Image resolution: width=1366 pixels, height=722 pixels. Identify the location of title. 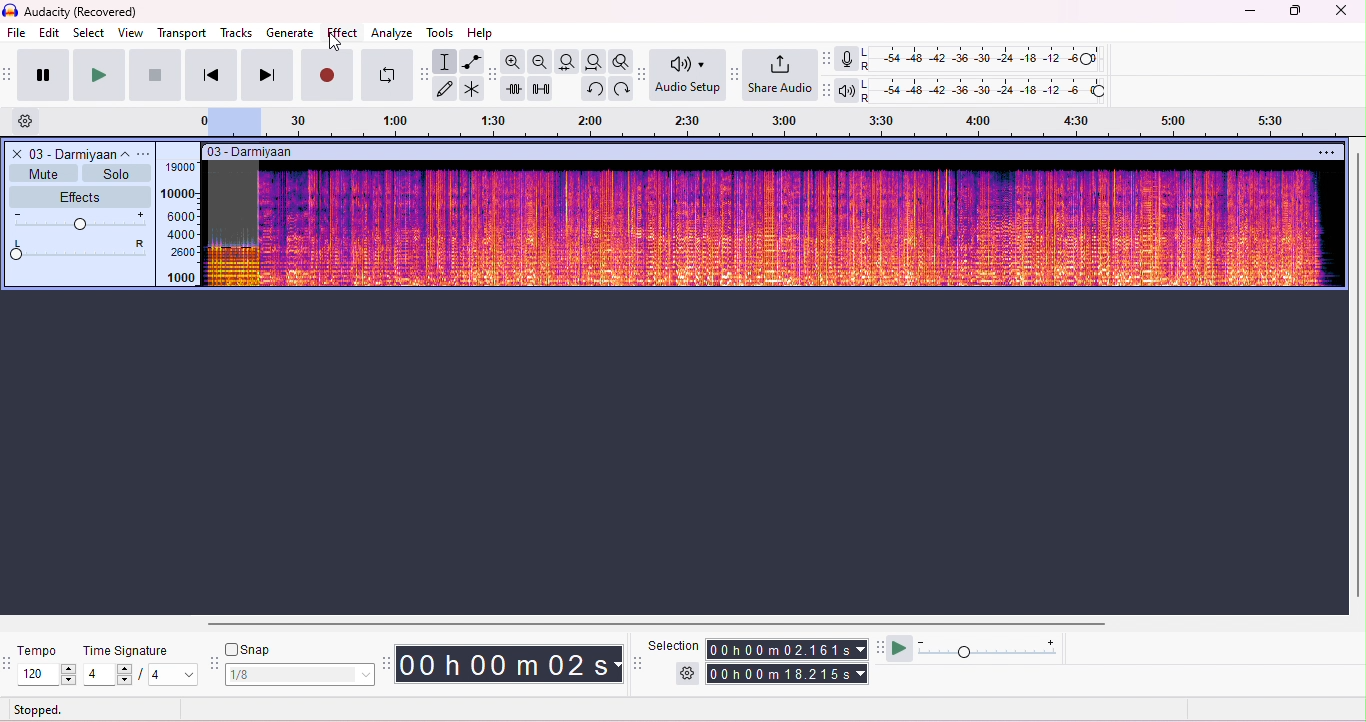
(73, 12).